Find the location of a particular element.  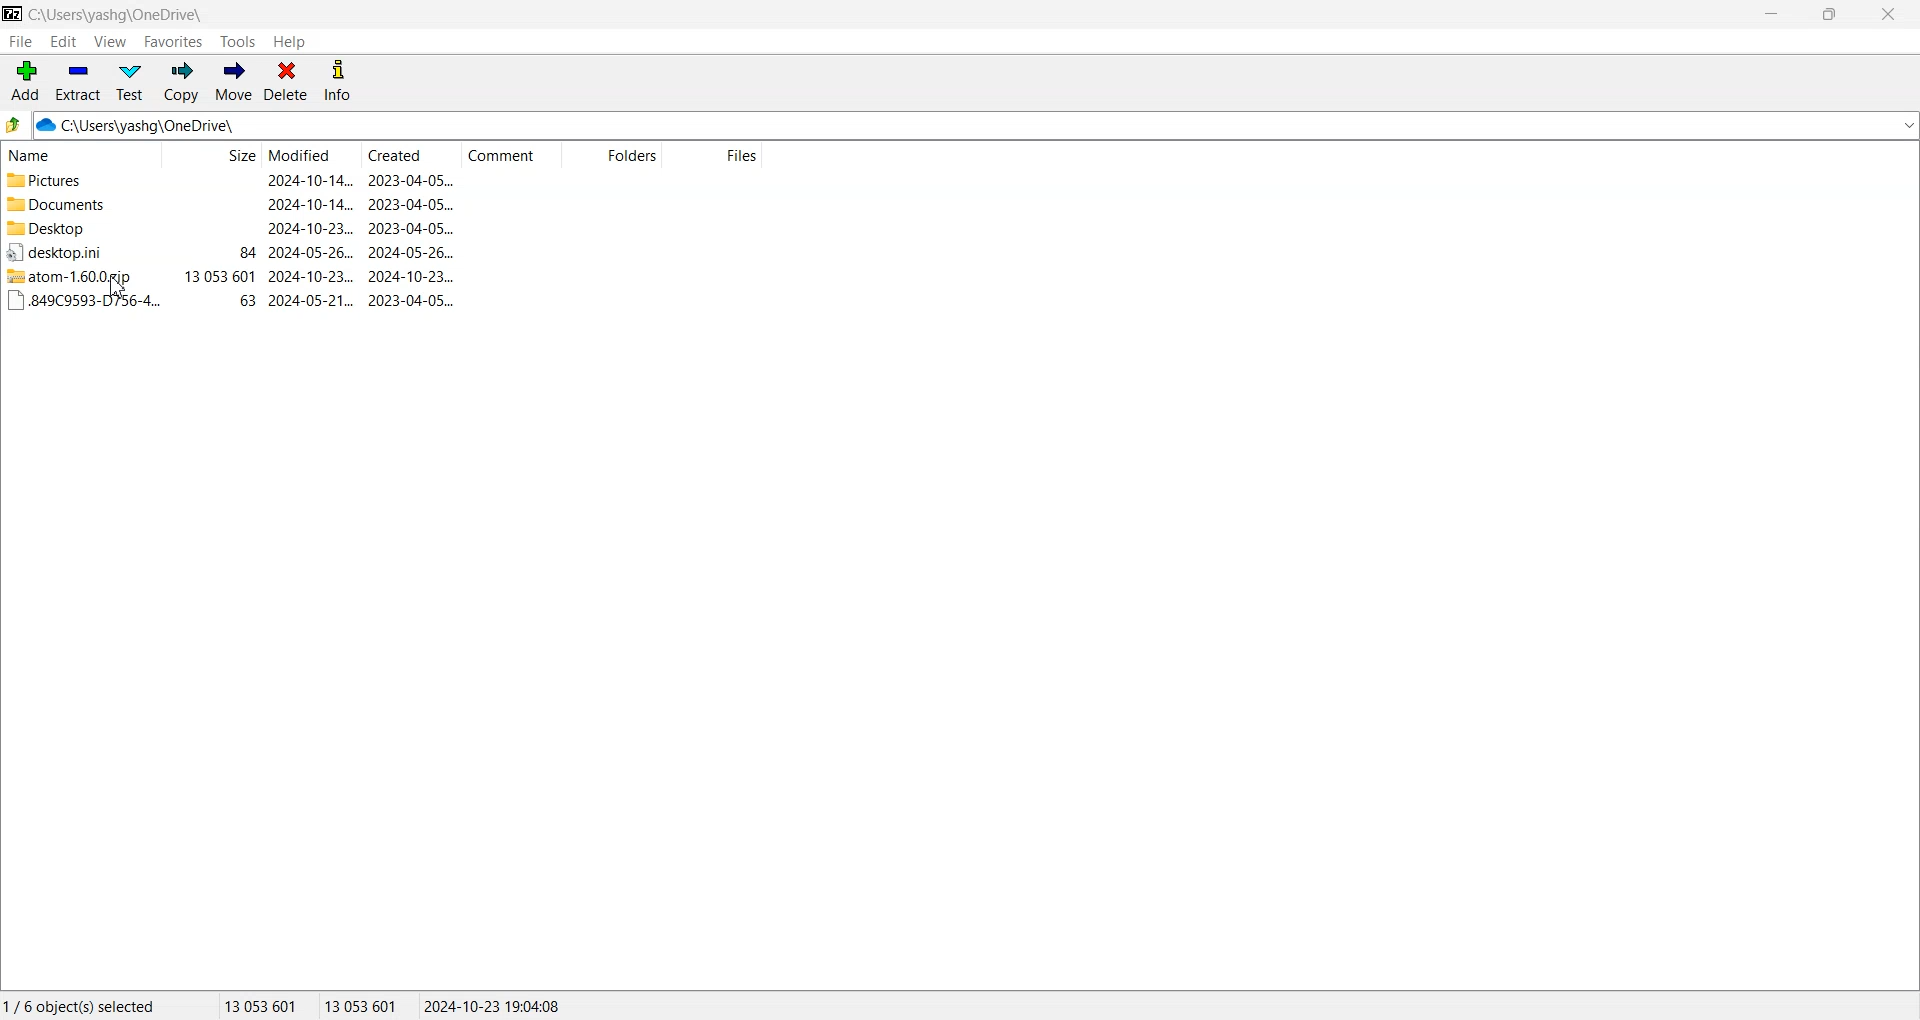

2024-10-23 is located at coordinates (311, 227).